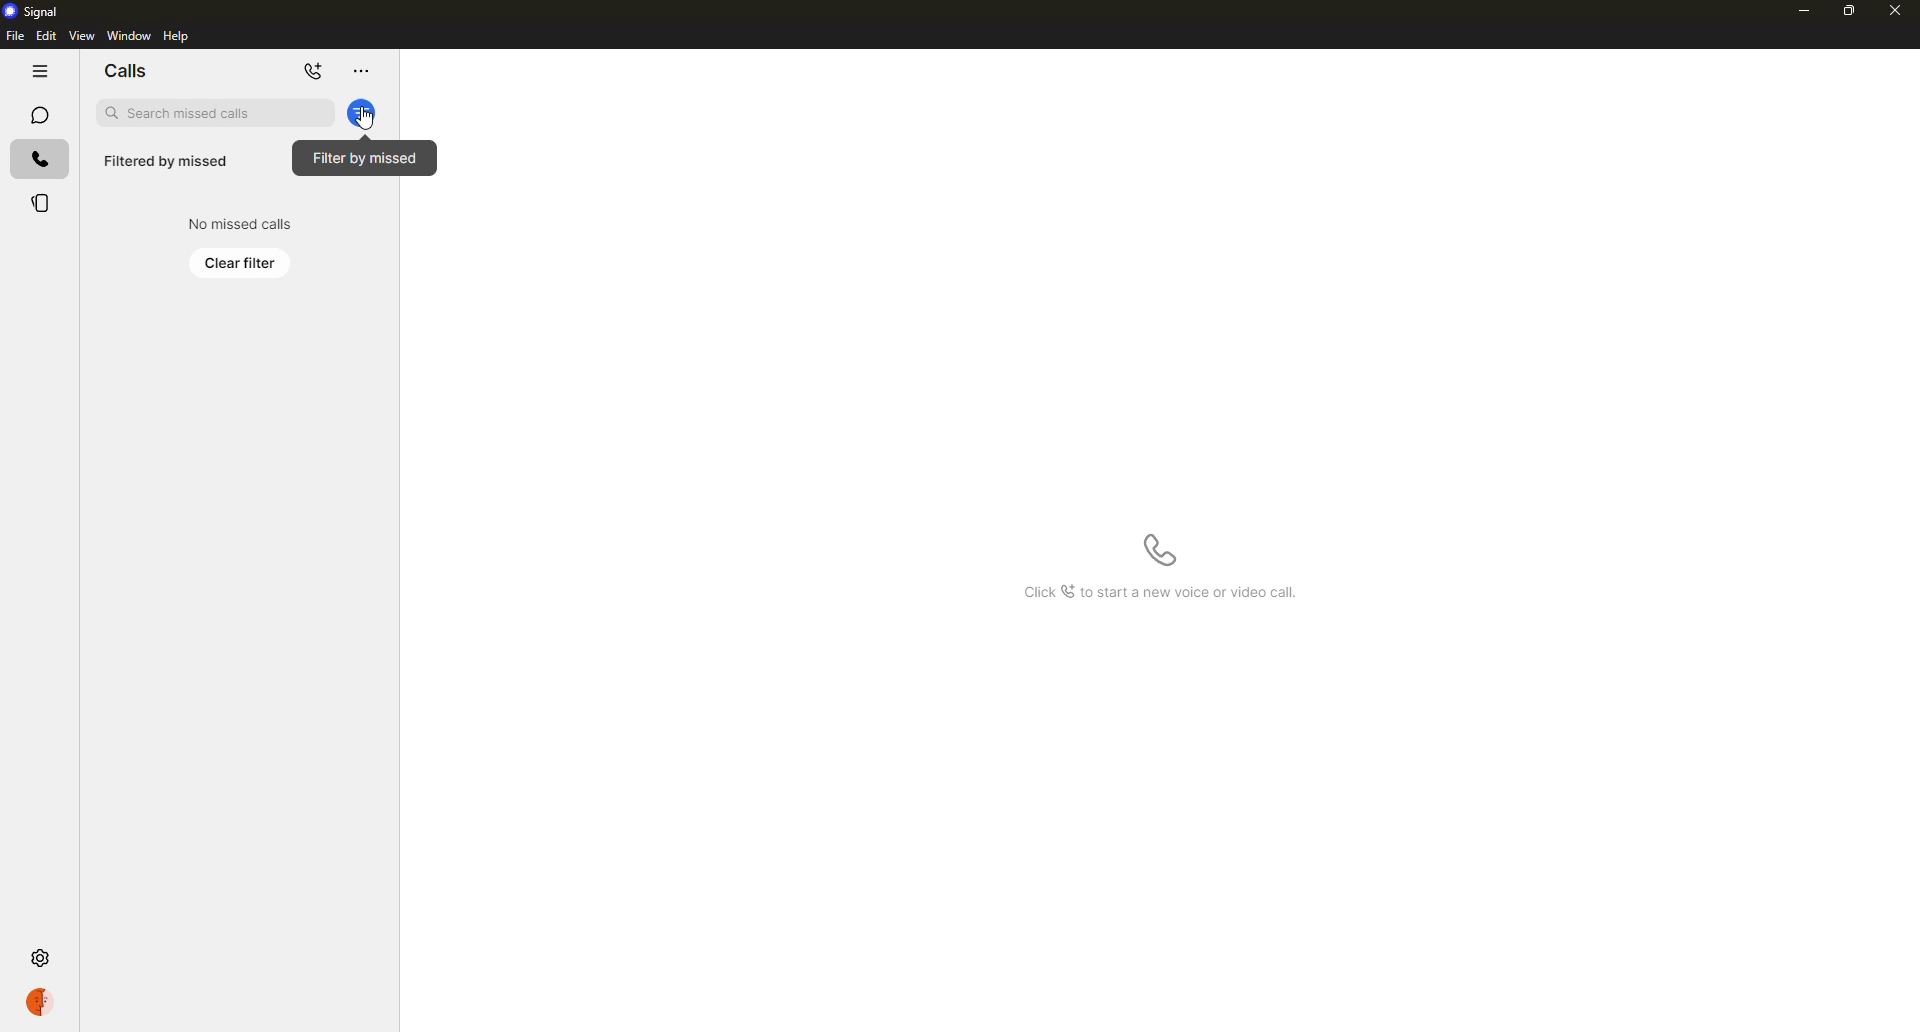 The height and width of the screenshot is (1032, 1920). What do you see at coordinates (1897, 11) in the screenshot?
I see `close` at bounding box center [1897, 11].